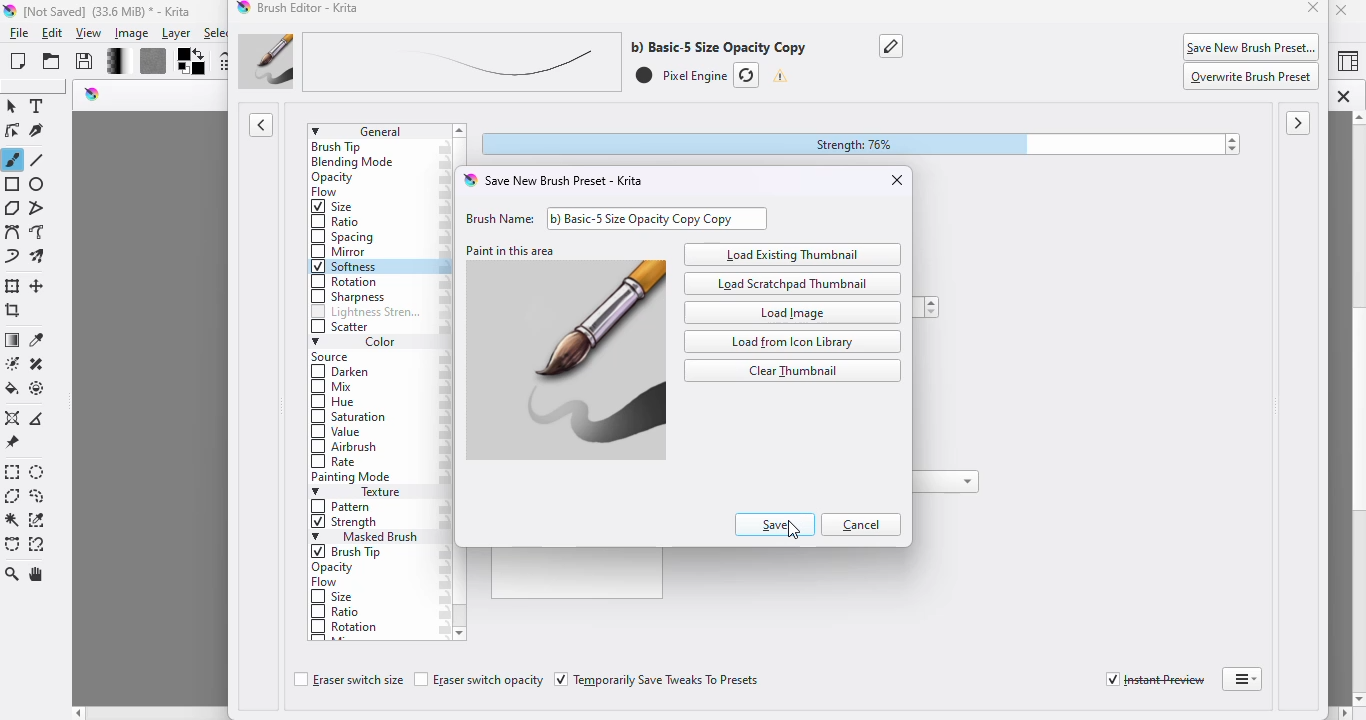 Image resolution: width=1366 pixels, height=720 pixels. What do you see at coordinates (1314, 9) in the screenshot?
I see `close` at bounding box center [1314, 9].